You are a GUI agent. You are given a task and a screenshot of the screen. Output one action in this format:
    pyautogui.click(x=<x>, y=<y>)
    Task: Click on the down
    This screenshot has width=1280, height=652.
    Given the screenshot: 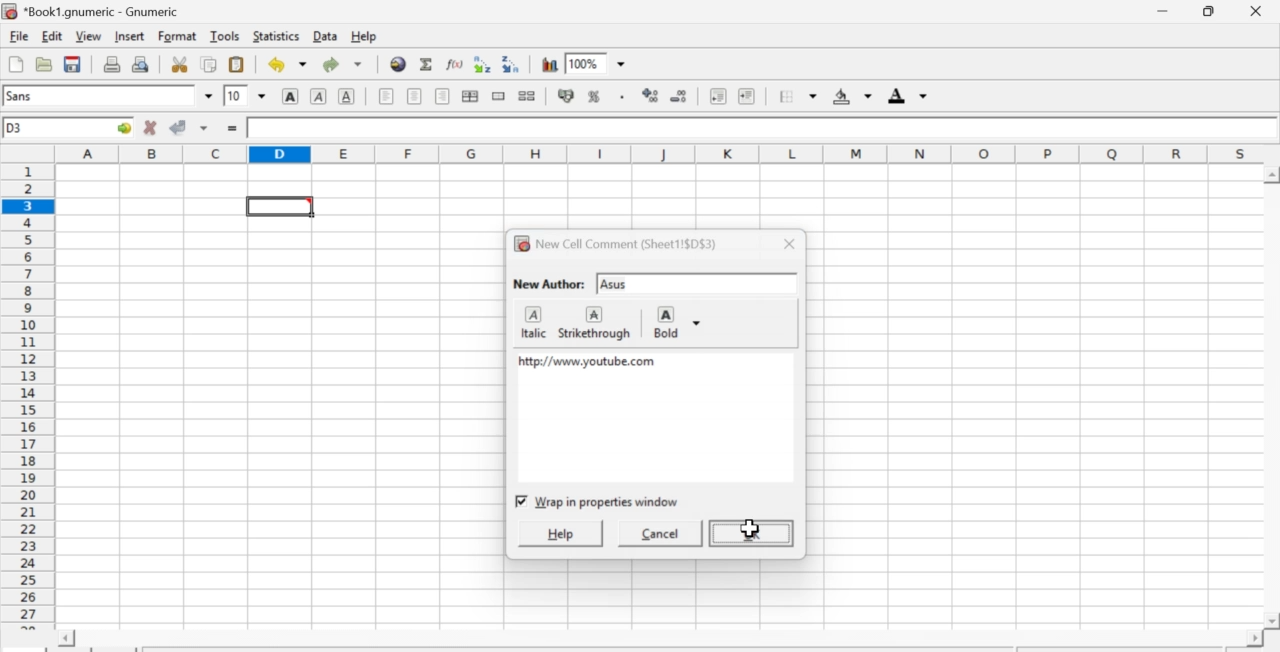 What is the action you would take?
    pyautogui.click(x=623, y=64)
    